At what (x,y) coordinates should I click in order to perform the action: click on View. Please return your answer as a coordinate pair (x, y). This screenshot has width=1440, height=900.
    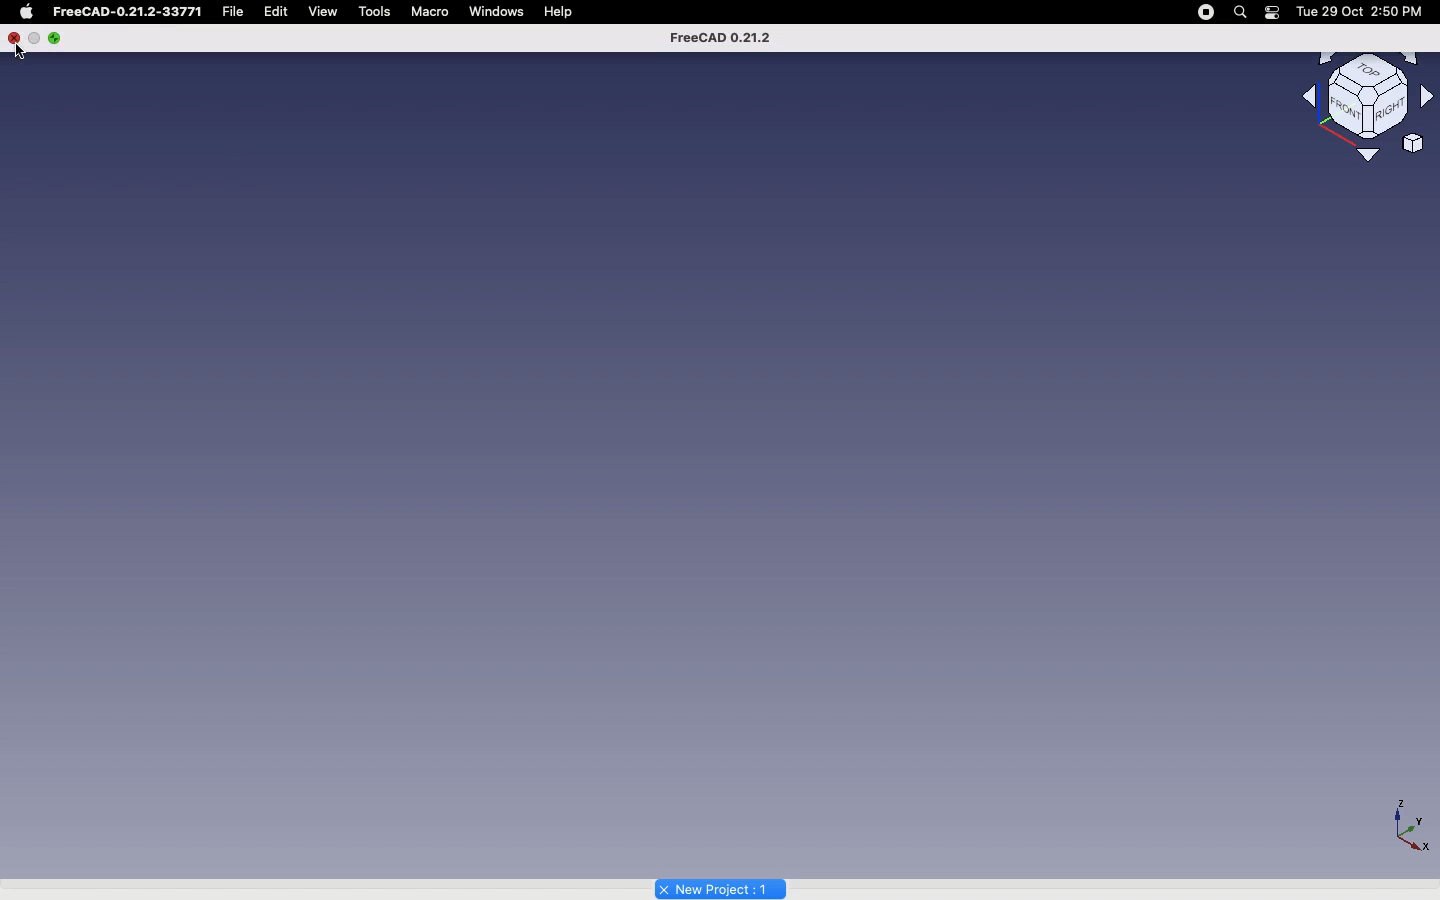
    Looking at the image, I should click on (324, 11).